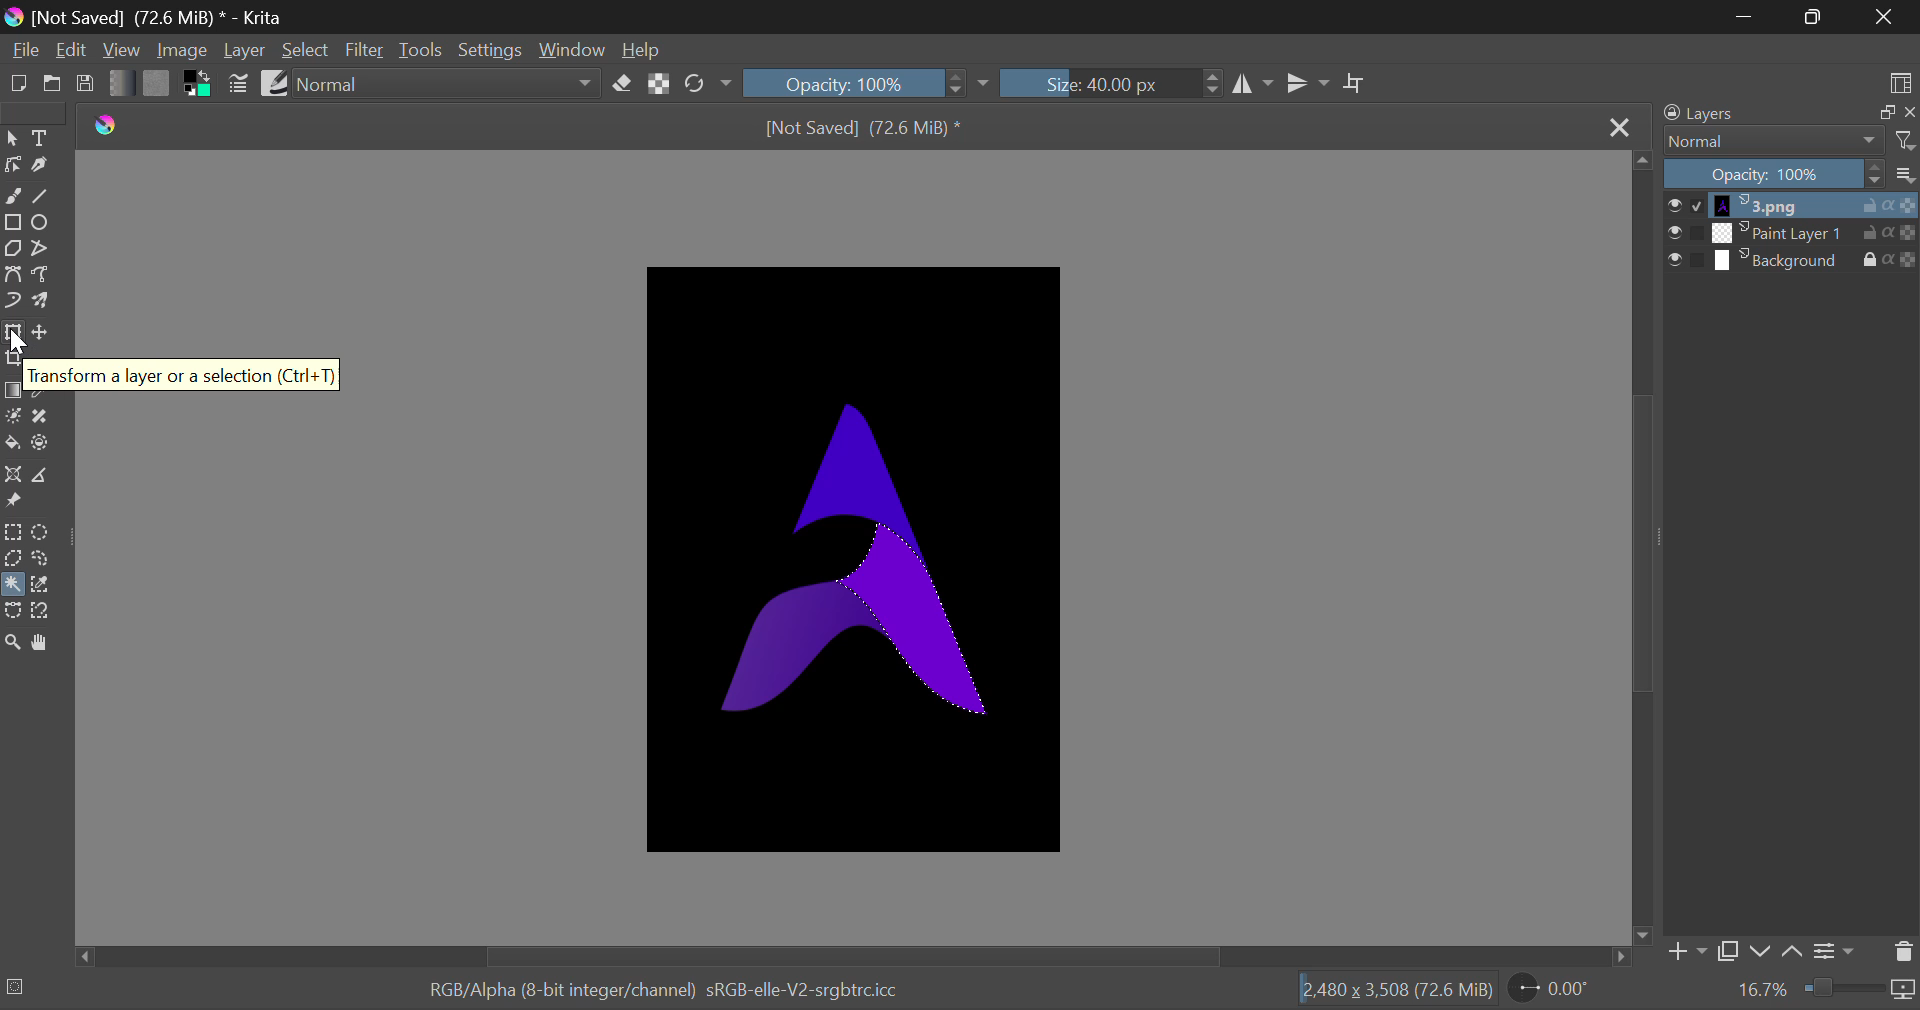 This screenshot has height=1010, width=1920. What do you see at coordinates (12, 274) in the screenshot?
I see `Bezier Curve` at bounding box center [12, 274].